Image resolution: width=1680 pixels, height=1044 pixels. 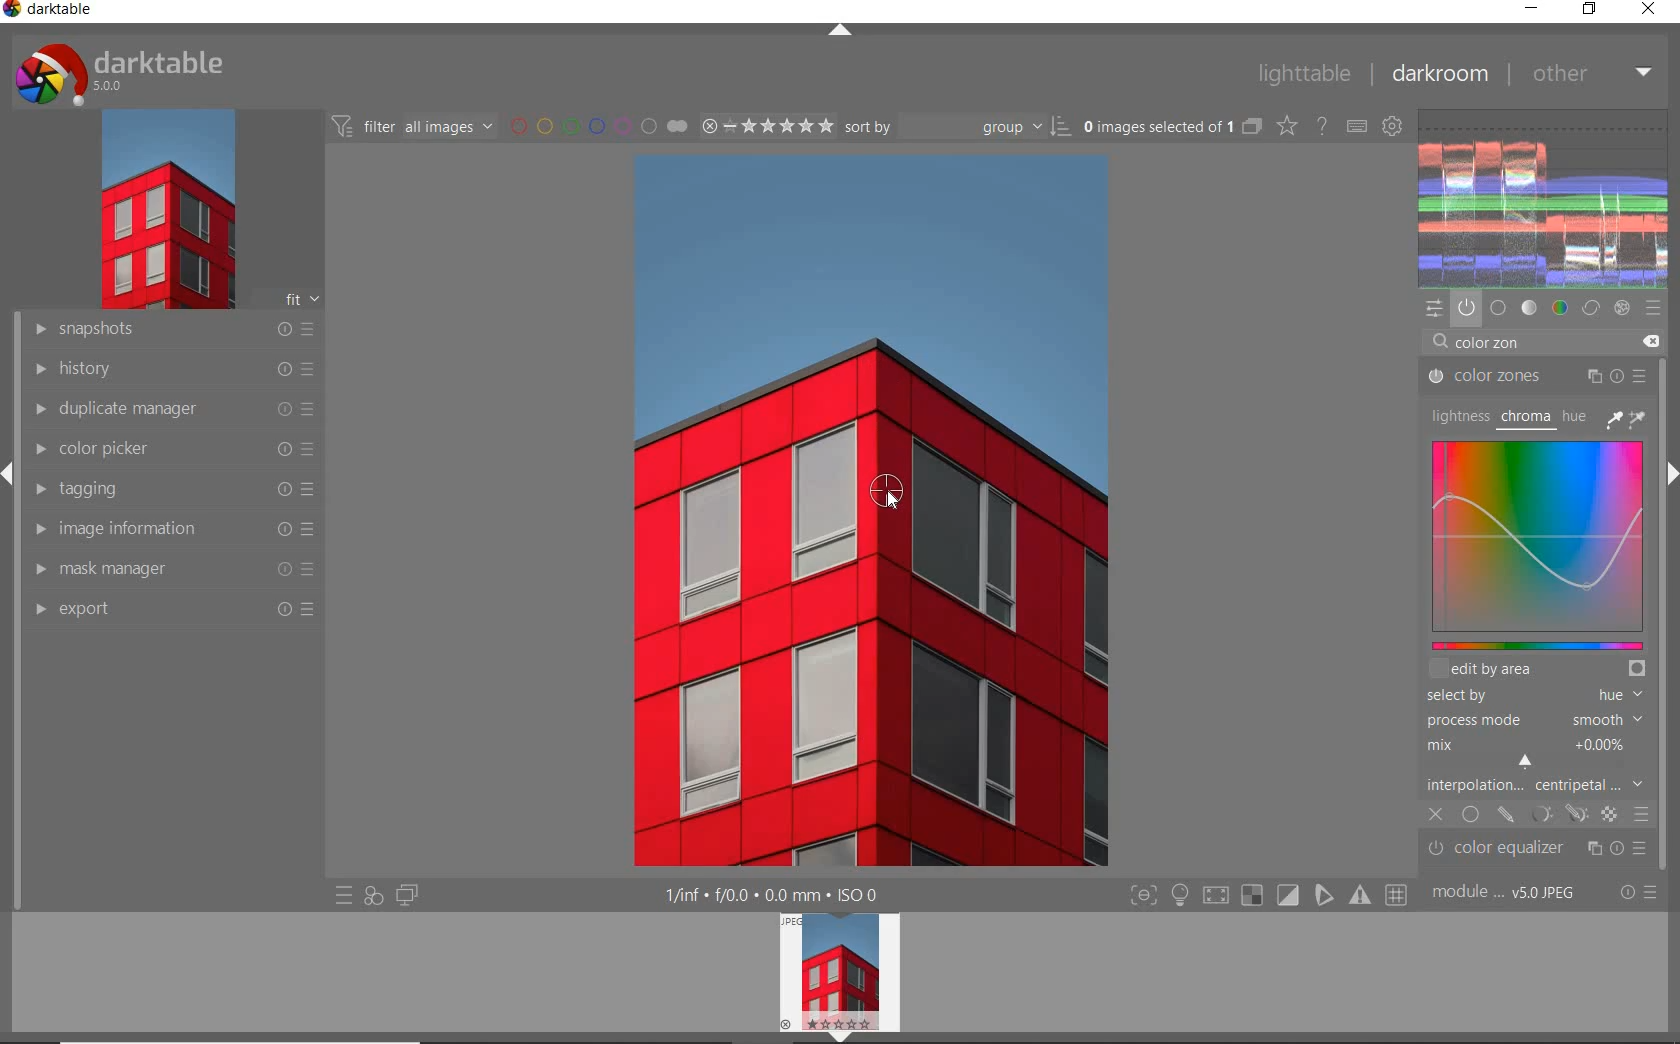 What do you see at coordinates (1435, 309) in the screenshot?
I see `quick access panel` at bounding box center [1435, 309].